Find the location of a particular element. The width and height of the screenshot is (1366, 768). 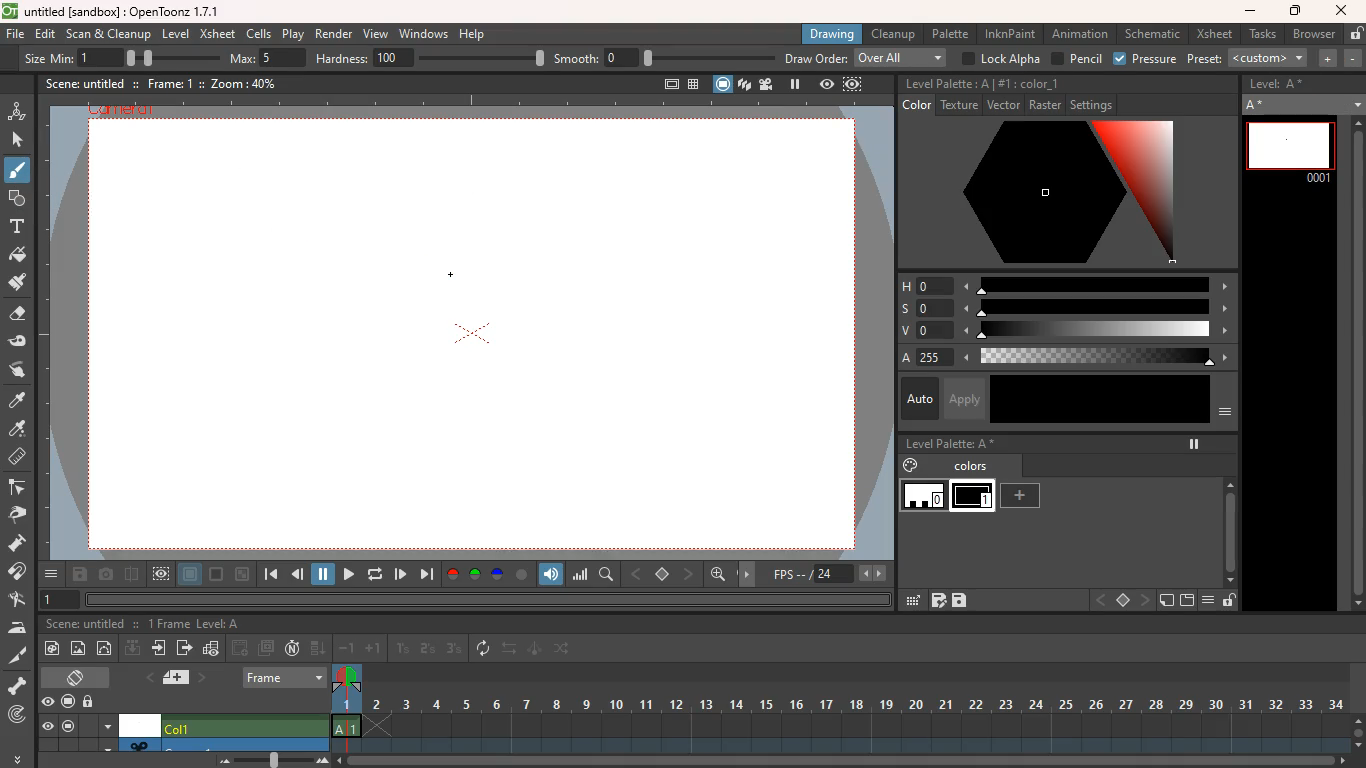

back is located at coordinates (241, 647).